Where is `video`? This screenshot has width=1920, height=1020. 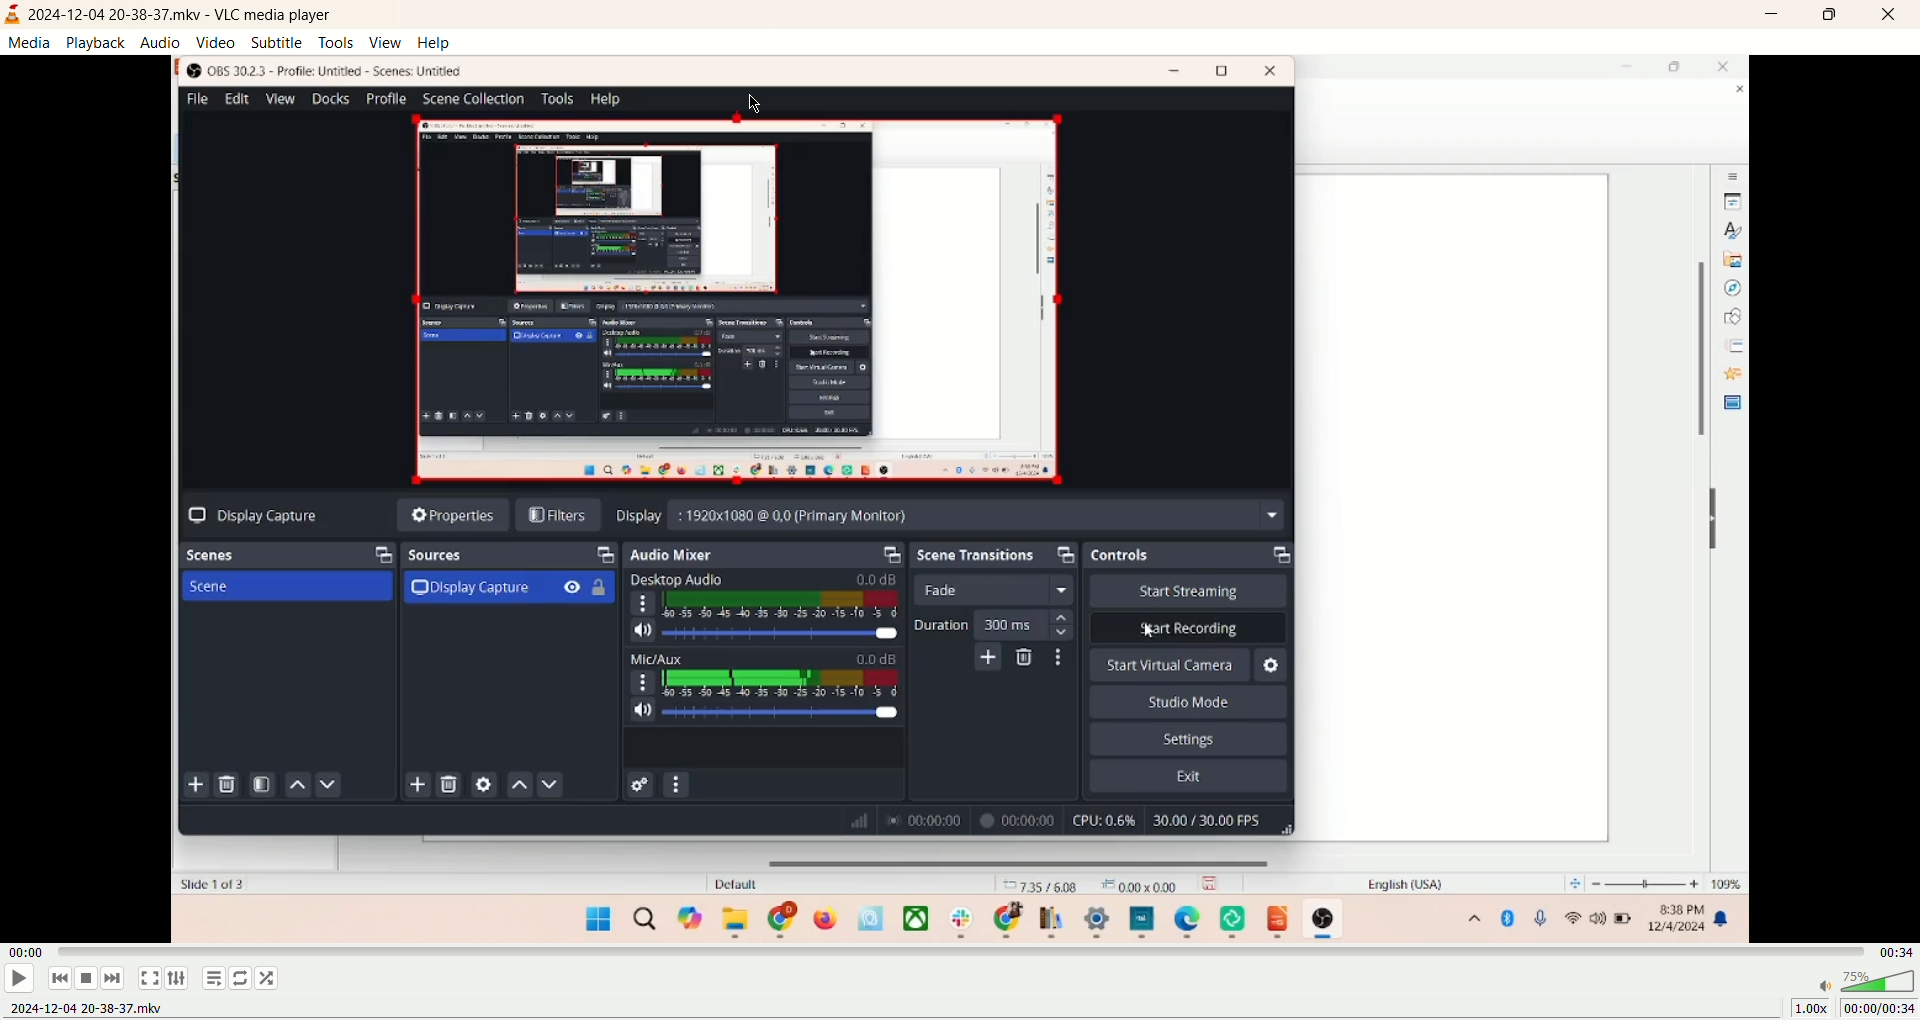
video is located at coordinates (214, 43).